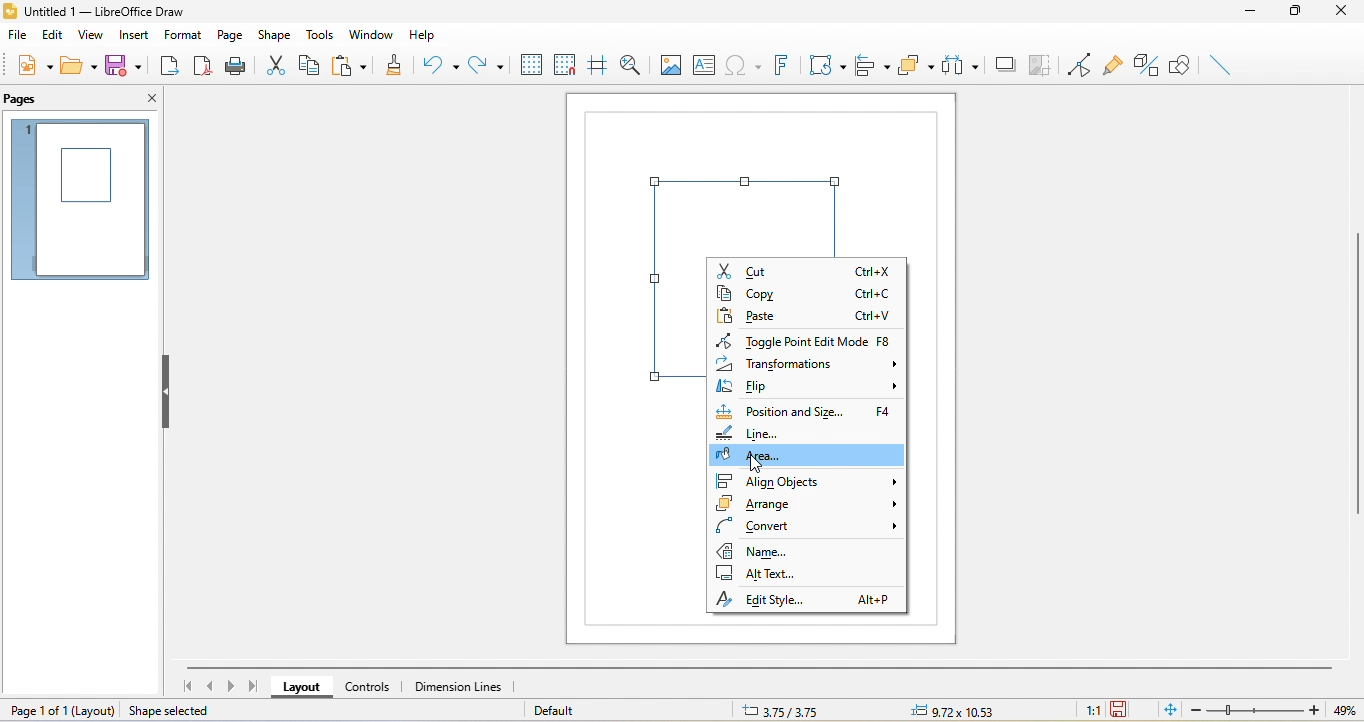 The width and height of the screenshot is (1364, 722). I want to click on page, so click(229, 34).